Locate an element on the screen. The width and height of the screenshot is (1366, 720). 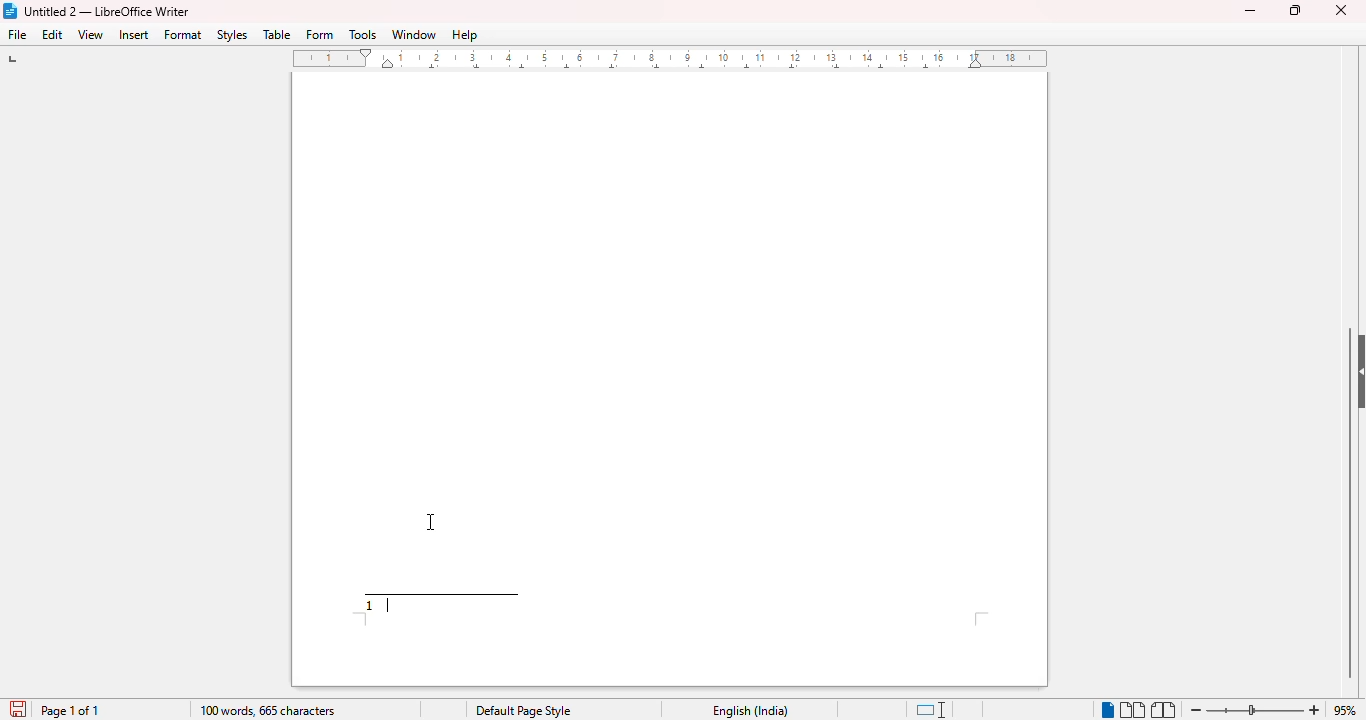
English (India) is located at coordinates (750, 711).